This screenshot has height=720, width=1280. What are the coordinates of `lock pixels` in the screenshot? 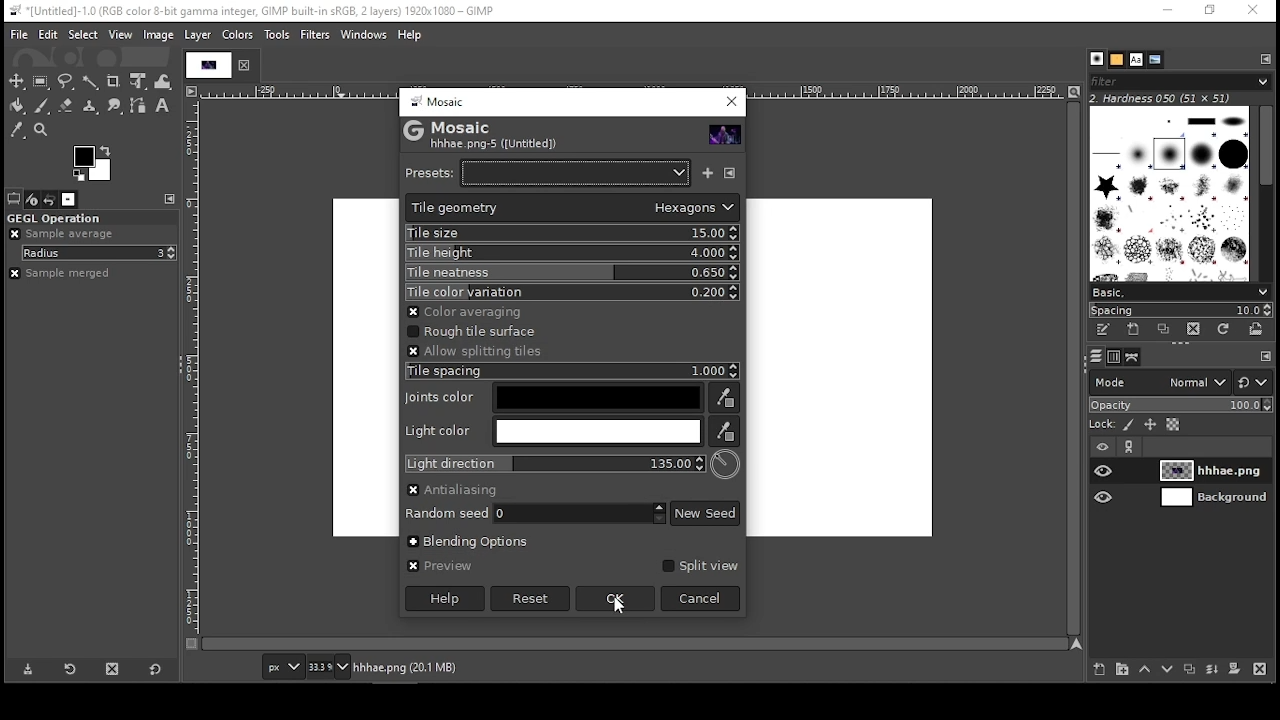 It's located at (1129, 425).